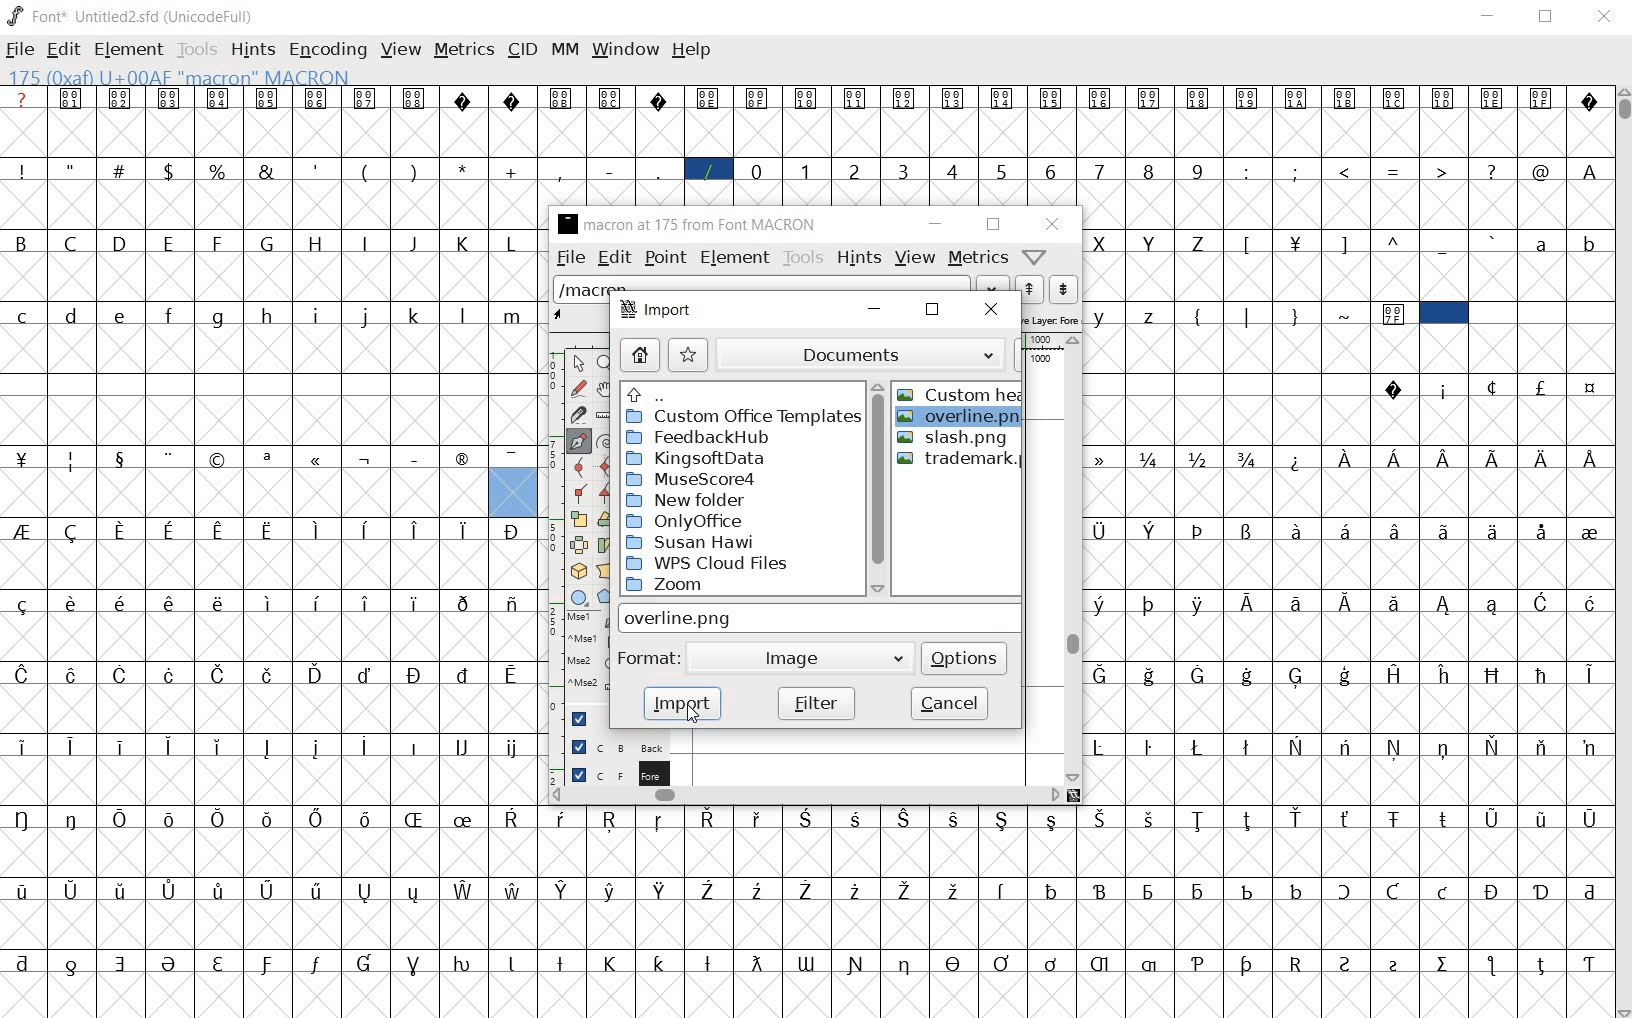 Image resolution: width=1632 pixels, height=1018 pixels. What do you see at coordinates (1490, 169) in the screenshot?
I see `?` at bounding box center [1490, 169].